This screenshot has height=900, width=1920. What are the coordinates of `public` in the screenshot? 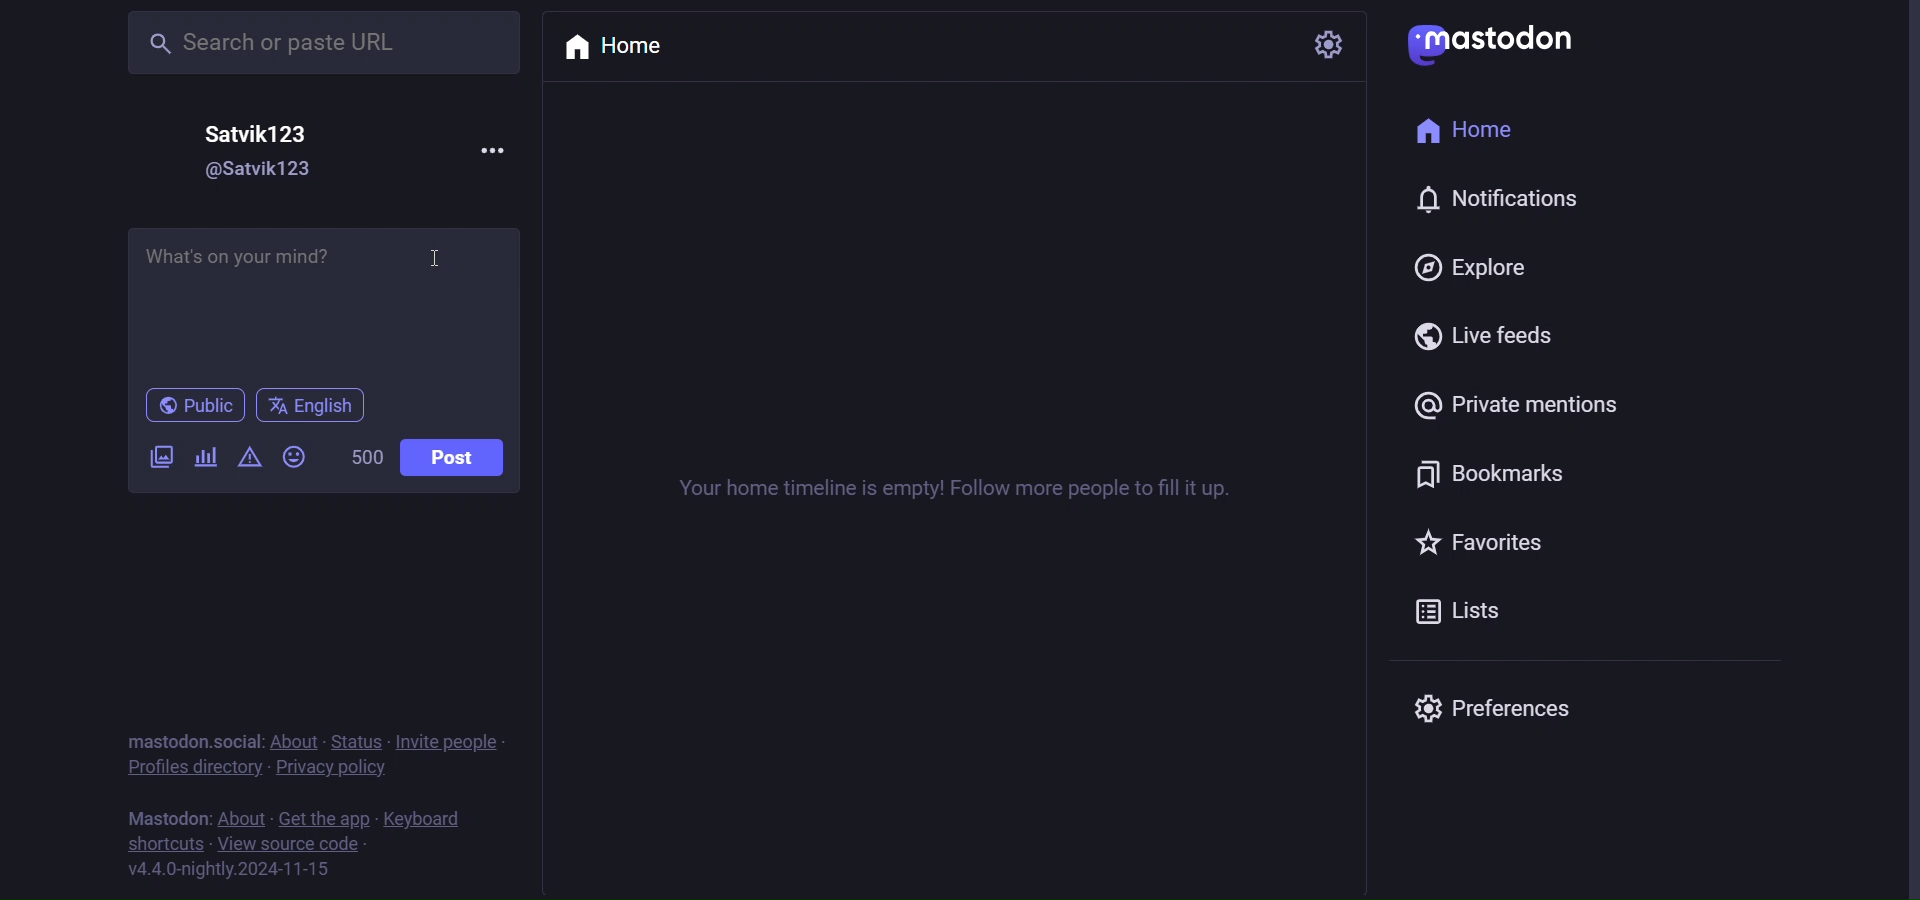 It's located at (193, 407).